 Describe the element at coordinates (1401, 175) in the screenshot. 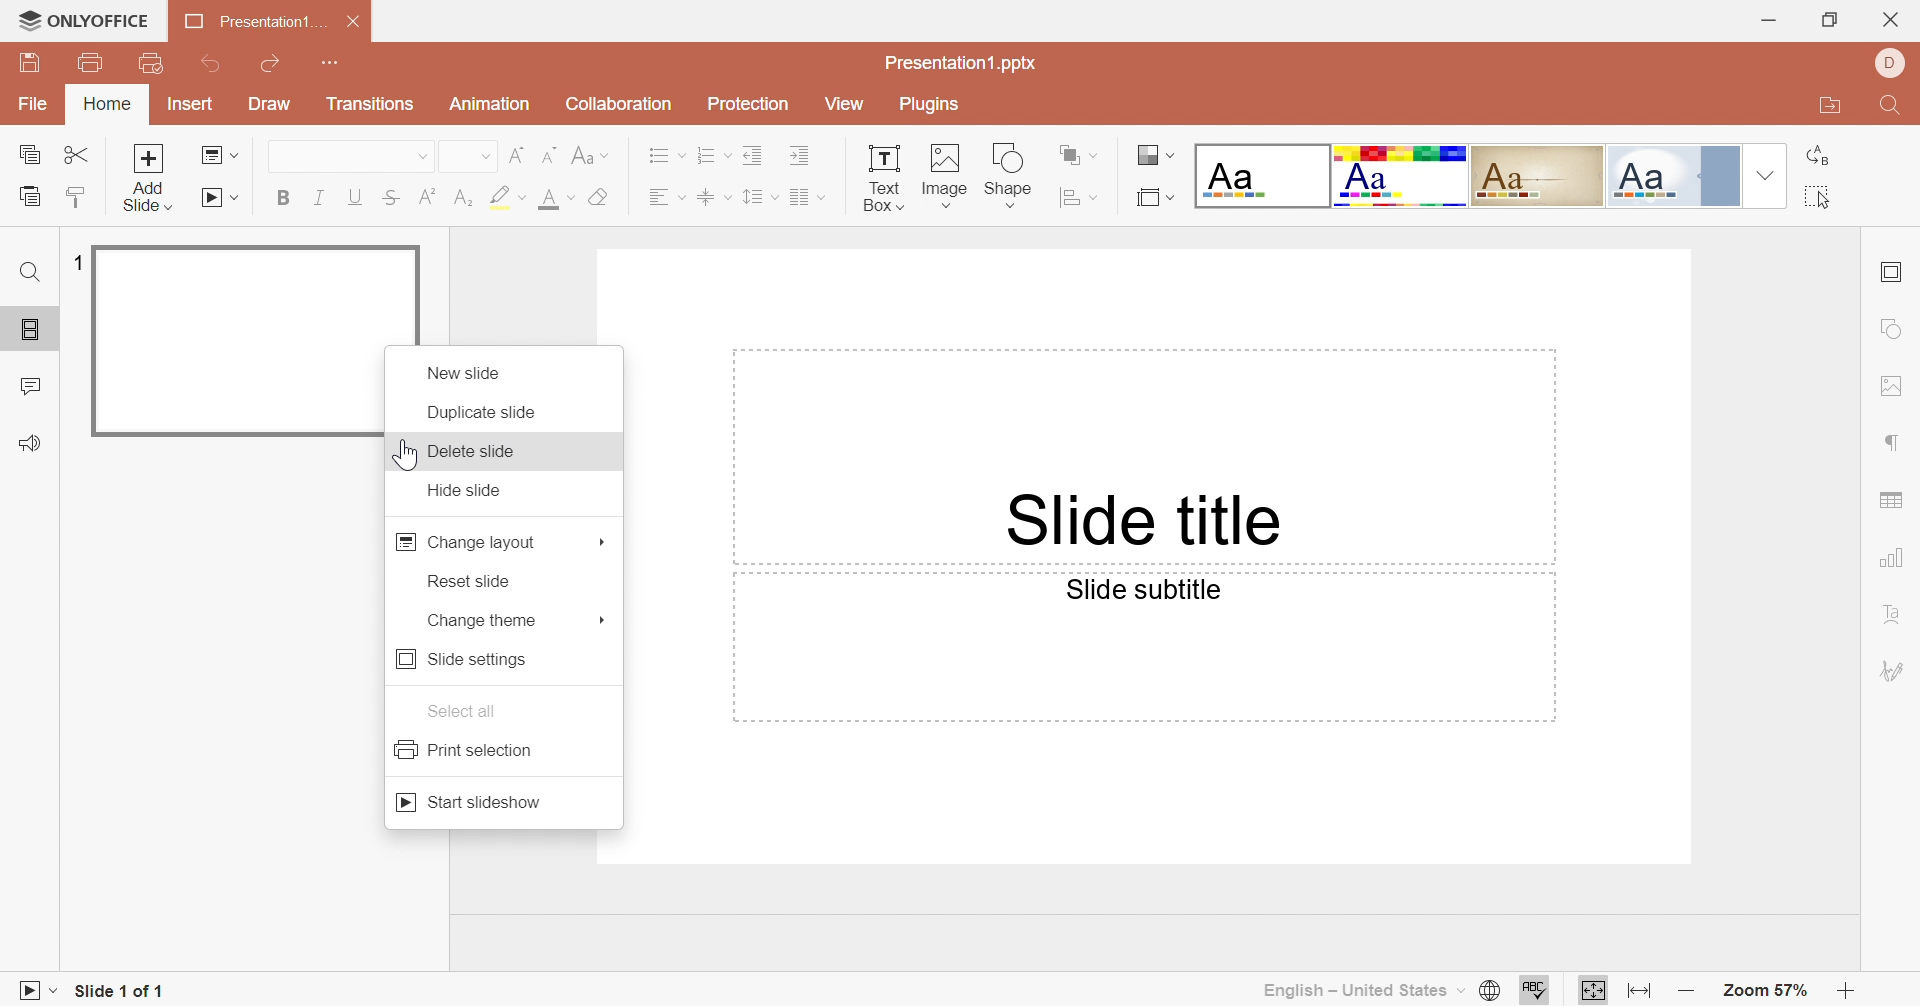

I see `Basic` at that location.